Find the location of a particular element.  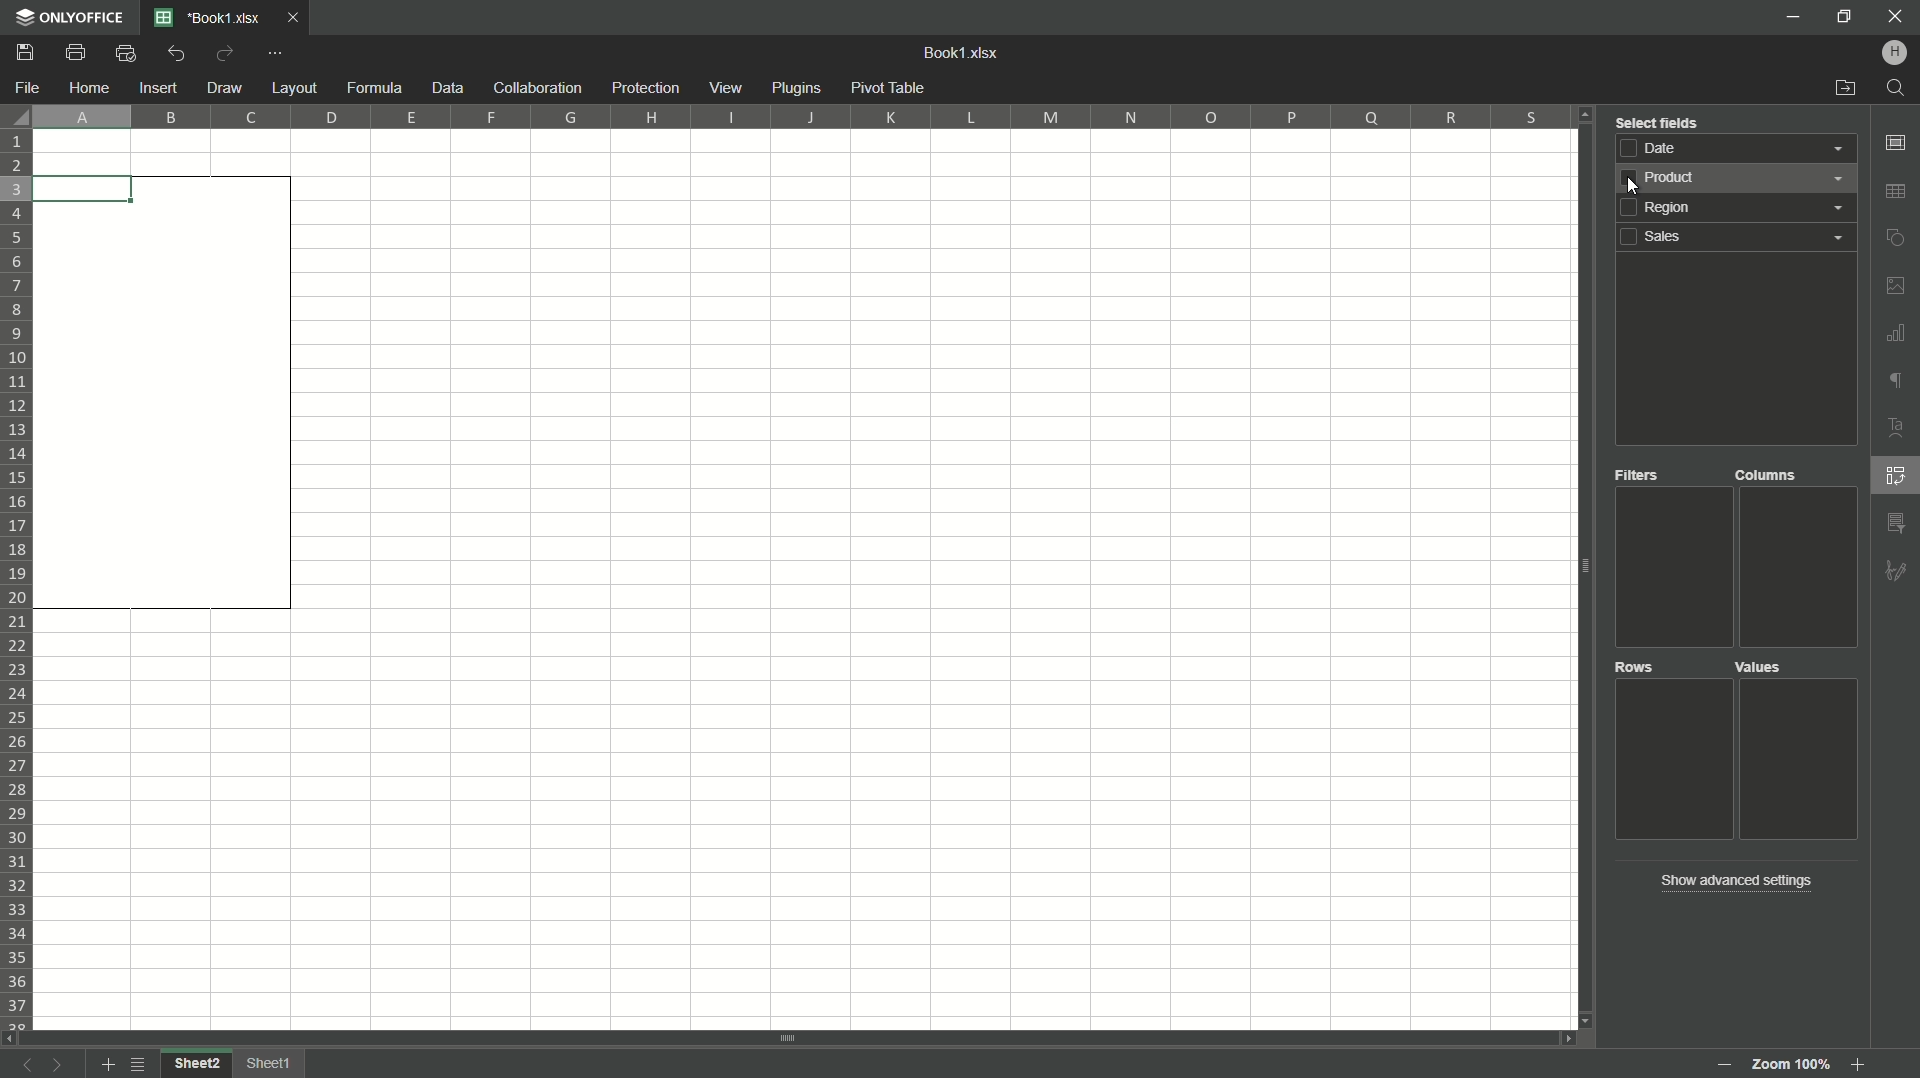

sheet1 is located at coordinates (273, 1063).